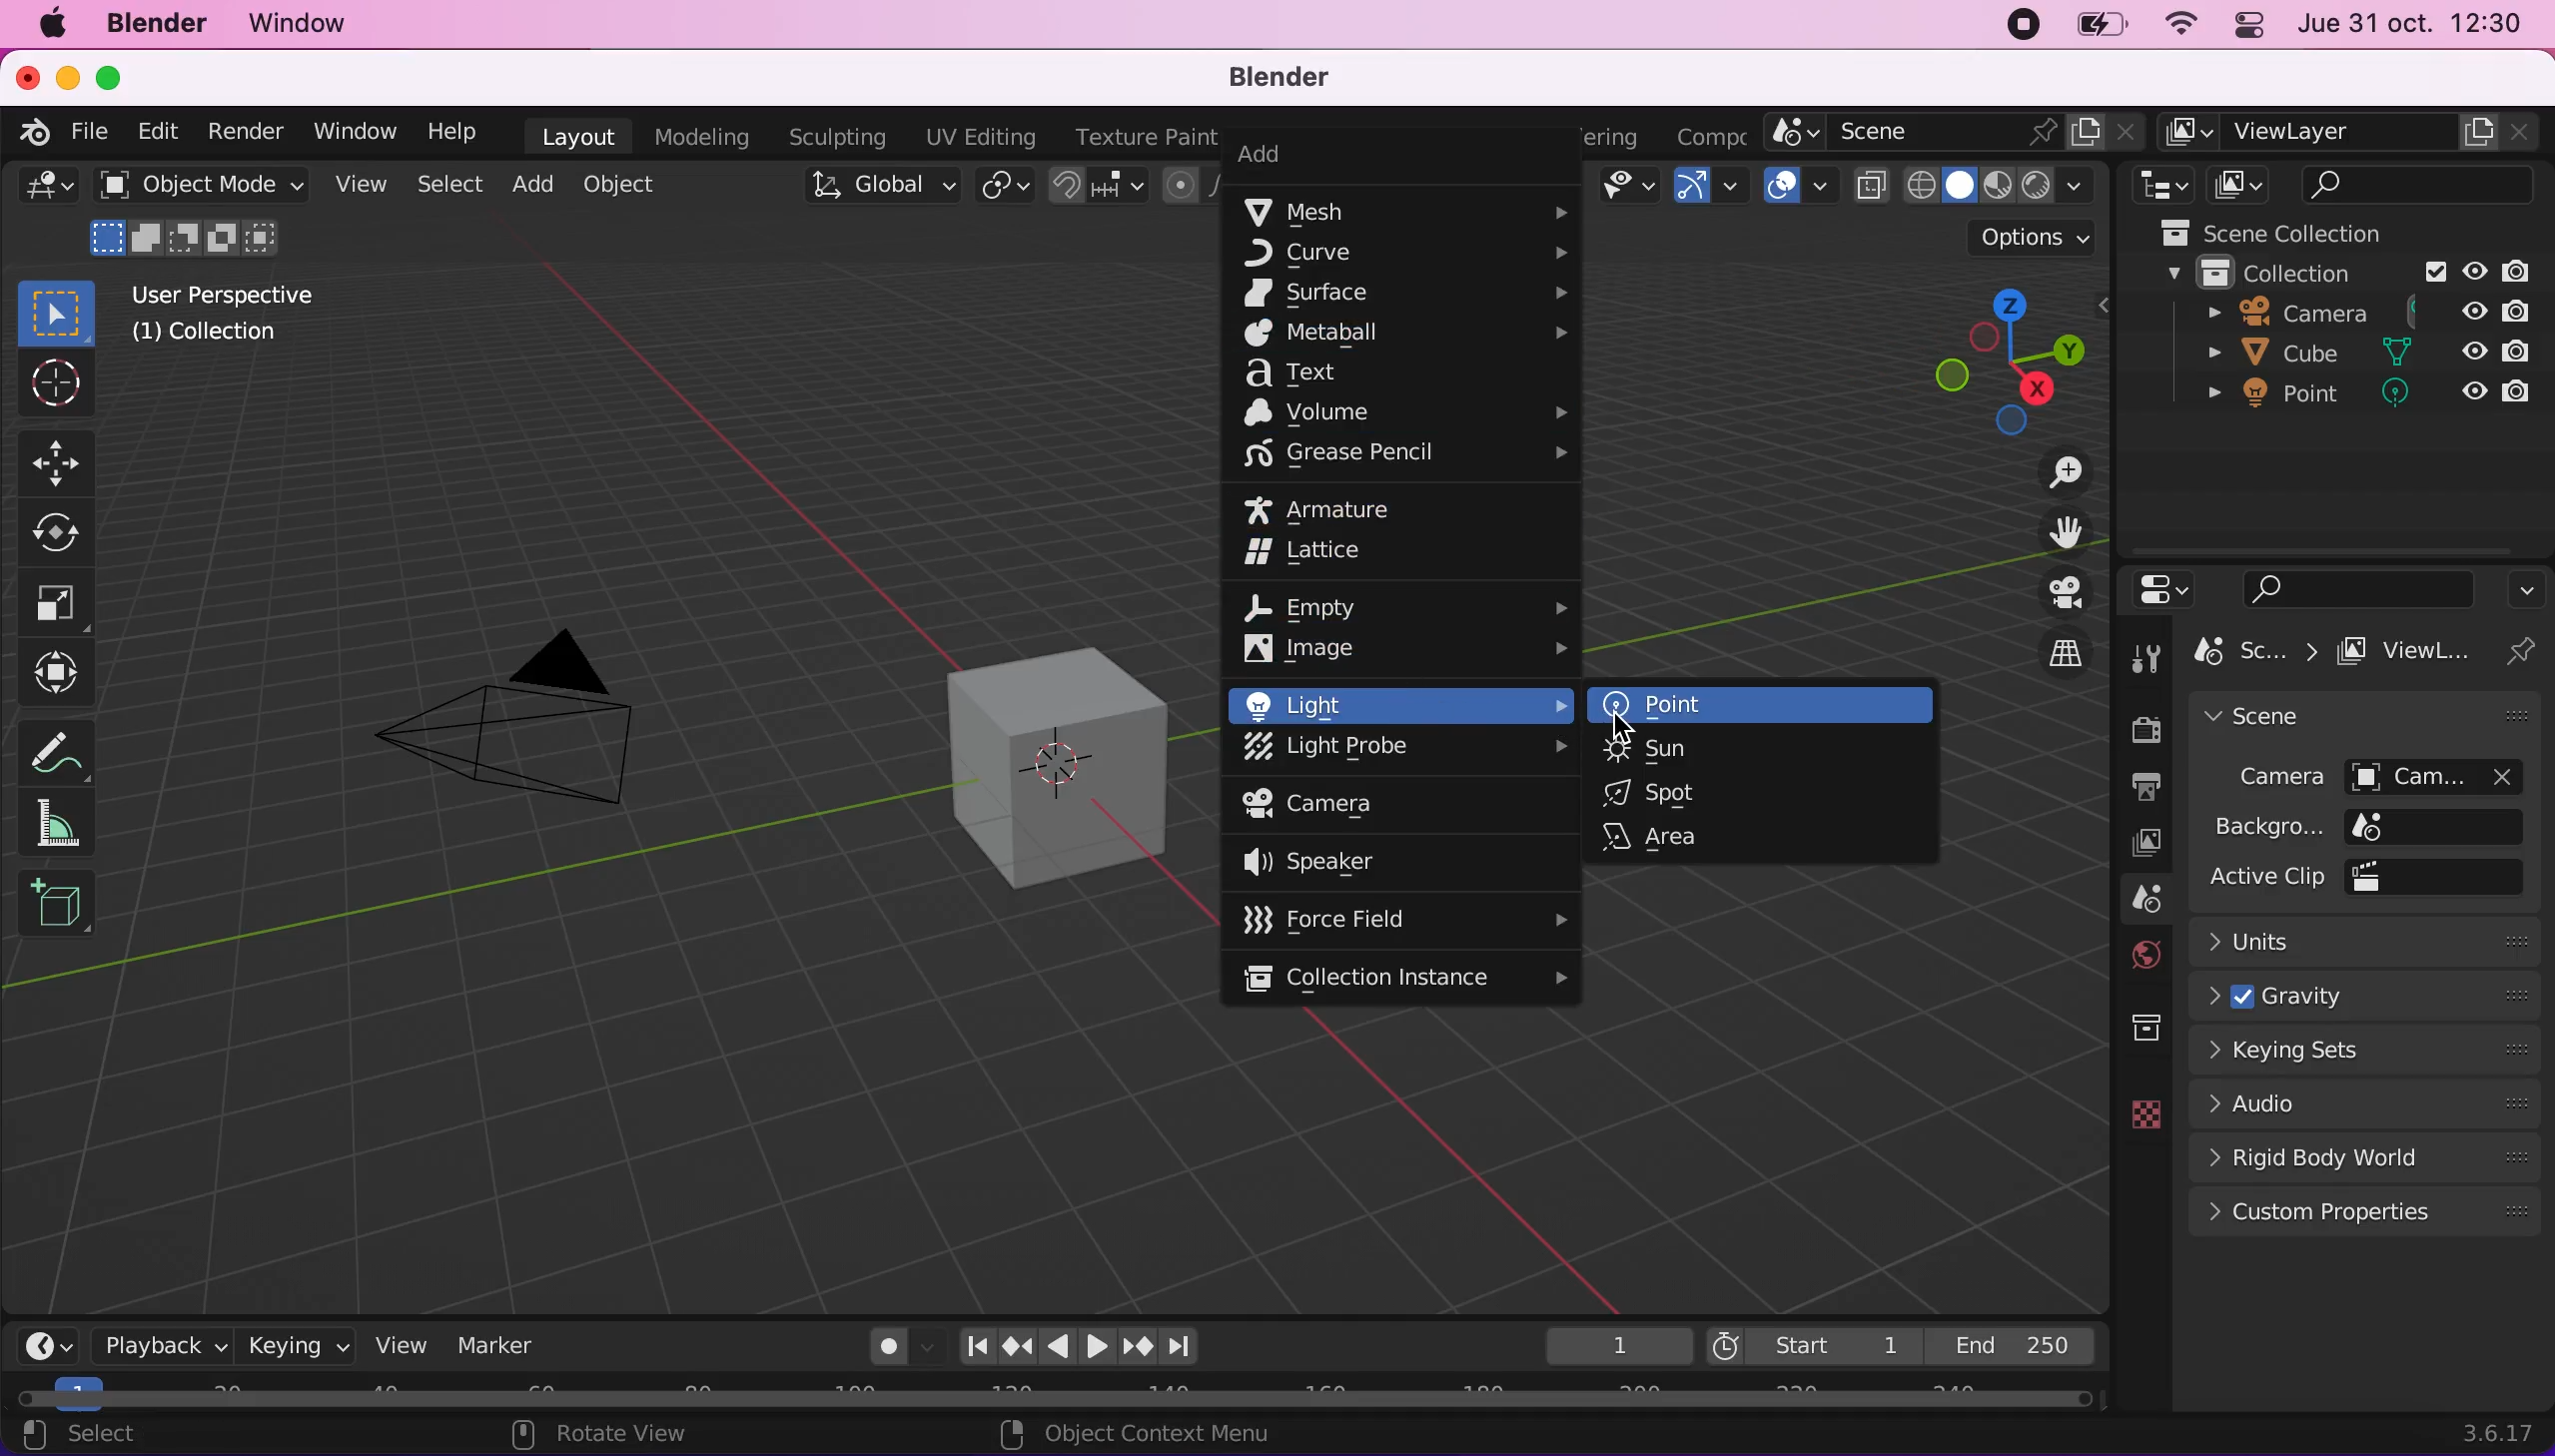 The height and width of the screenshot is (1456, 2555). I want to click on disable in renders, so click(2516, 352).